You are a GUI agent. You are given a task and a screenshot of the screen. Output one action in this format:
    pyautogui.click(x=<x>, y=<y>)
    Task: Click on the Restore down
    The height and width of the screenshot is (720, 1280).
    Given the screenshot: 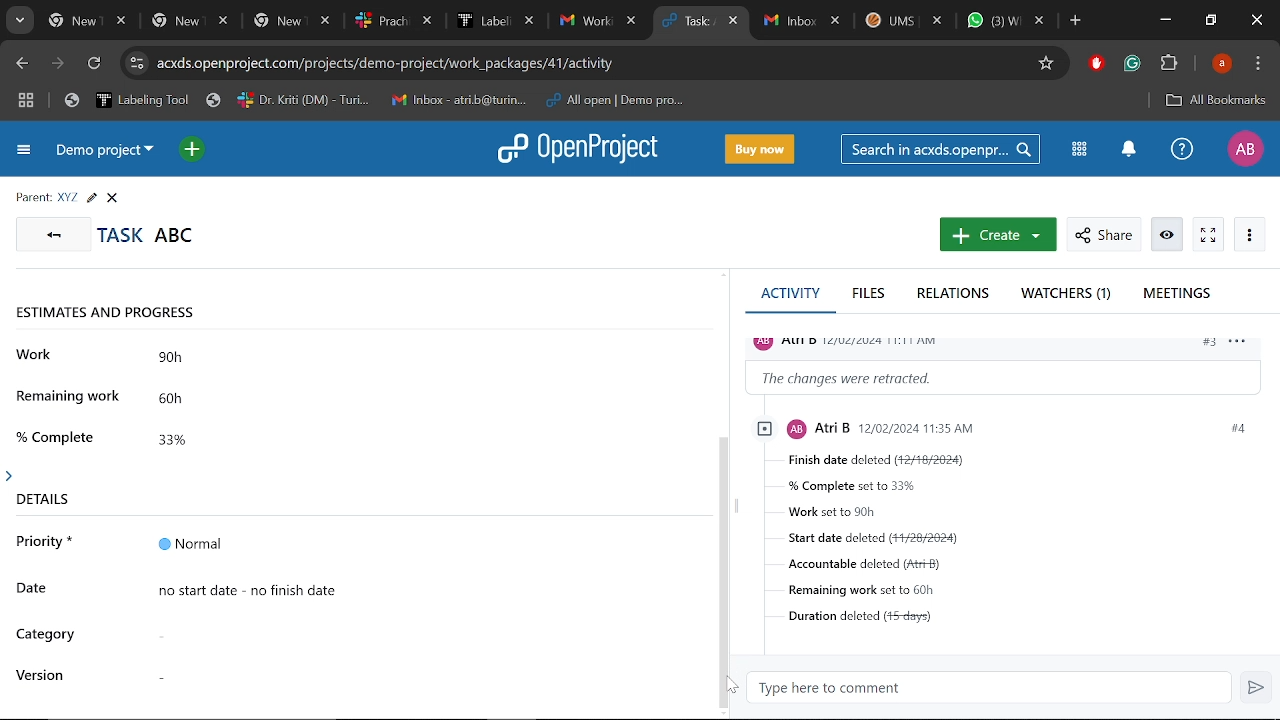 What is the action you would take?
    pyautogui.click(x=1212, y=20)
    